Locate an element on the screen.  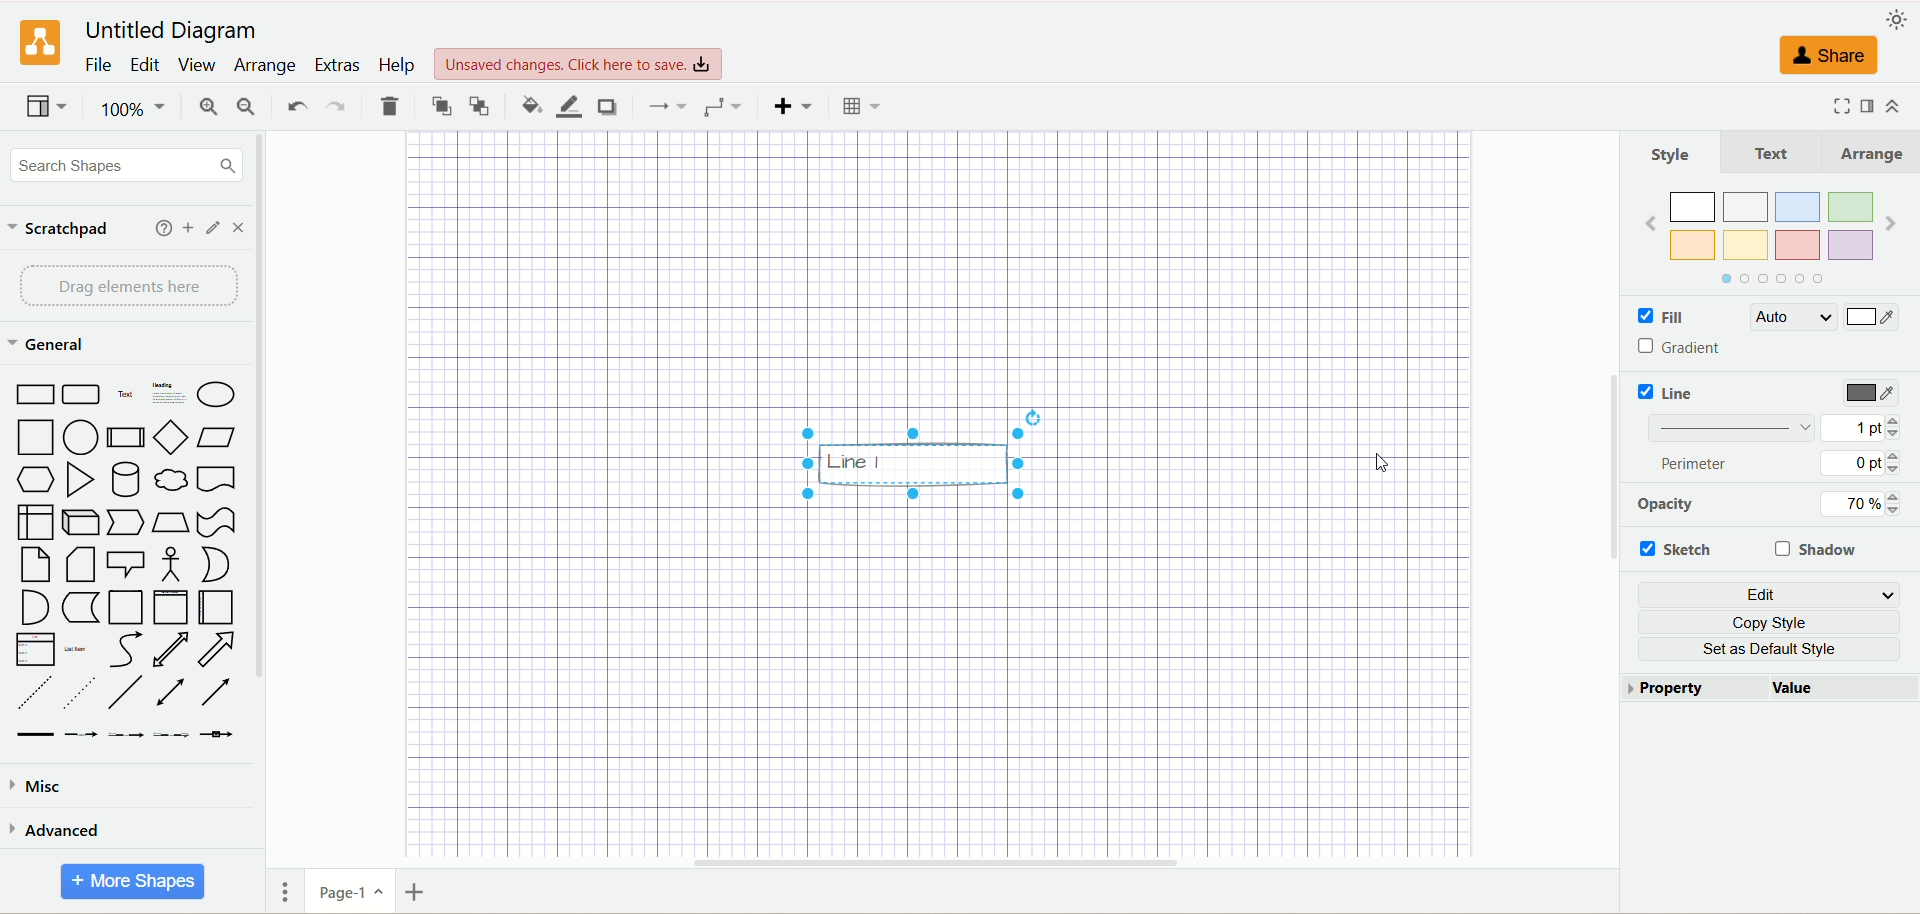
fill color is located at coordinates (524, 103).